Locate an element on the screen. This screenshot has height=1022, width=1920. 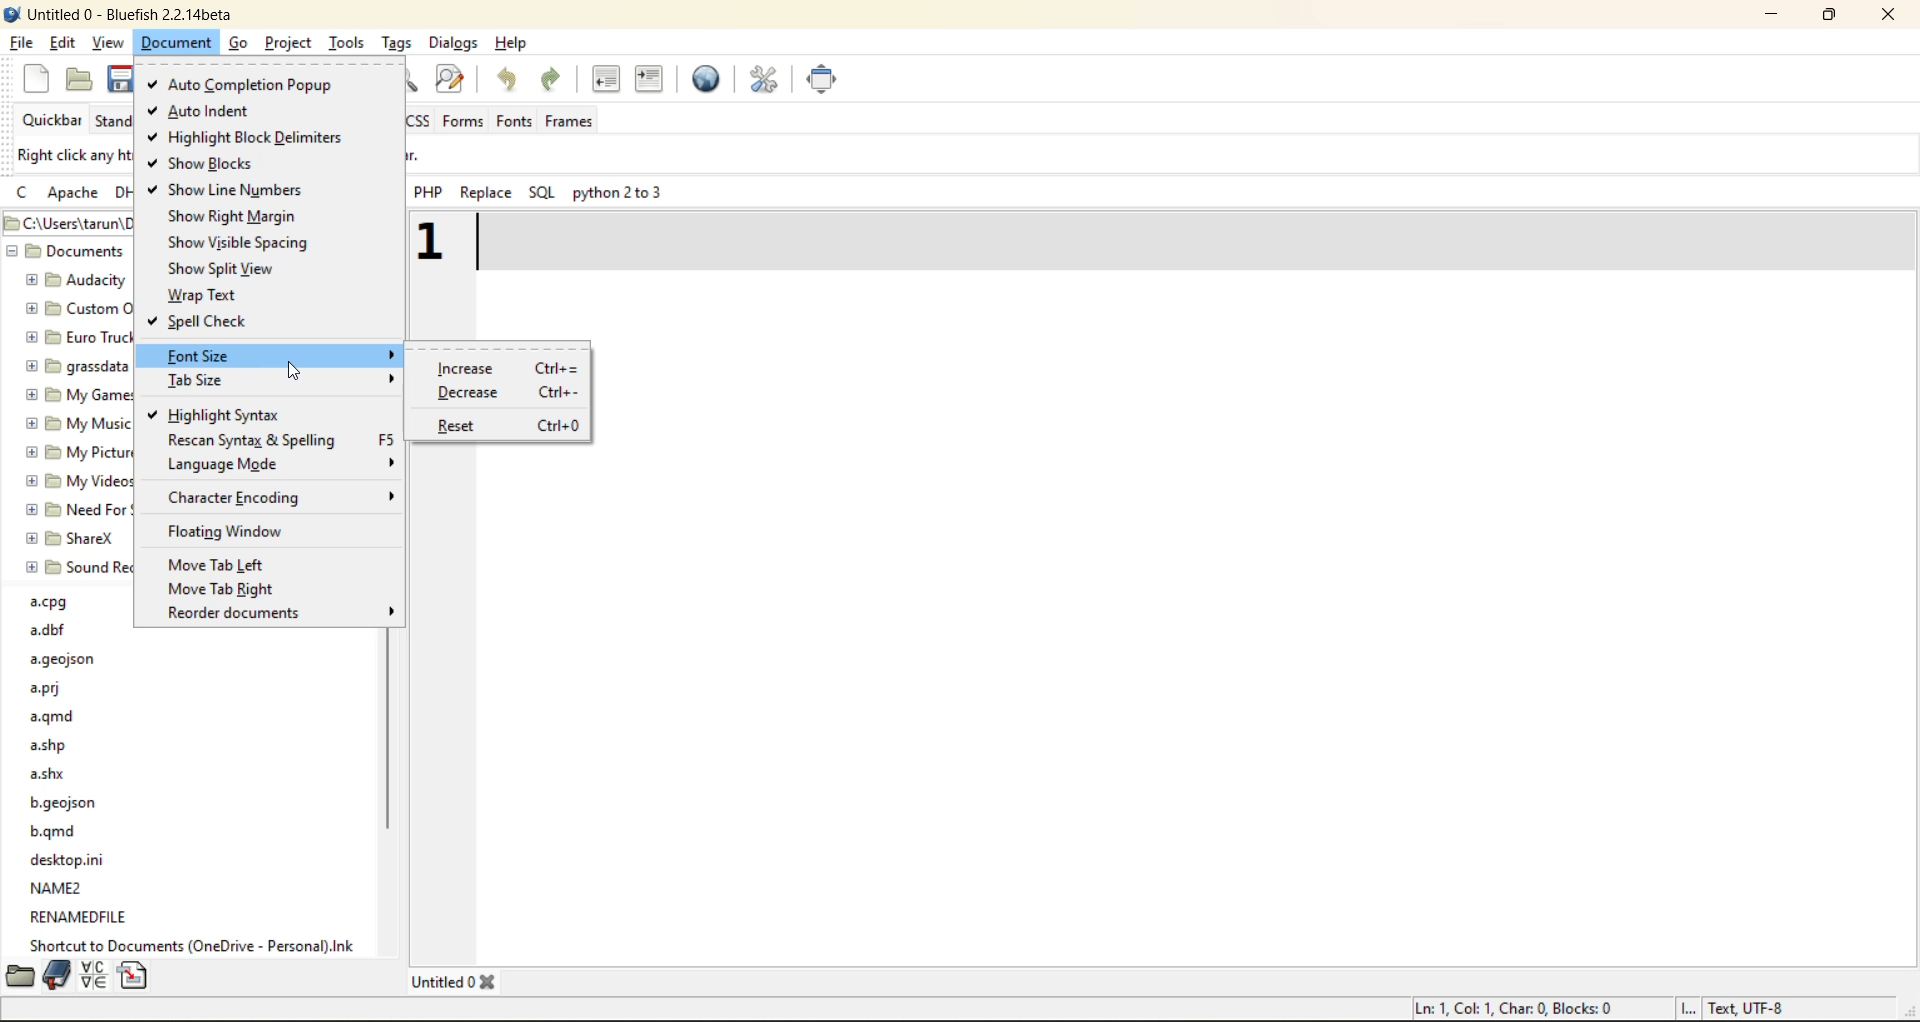
new is located at coordinates (36, 75).